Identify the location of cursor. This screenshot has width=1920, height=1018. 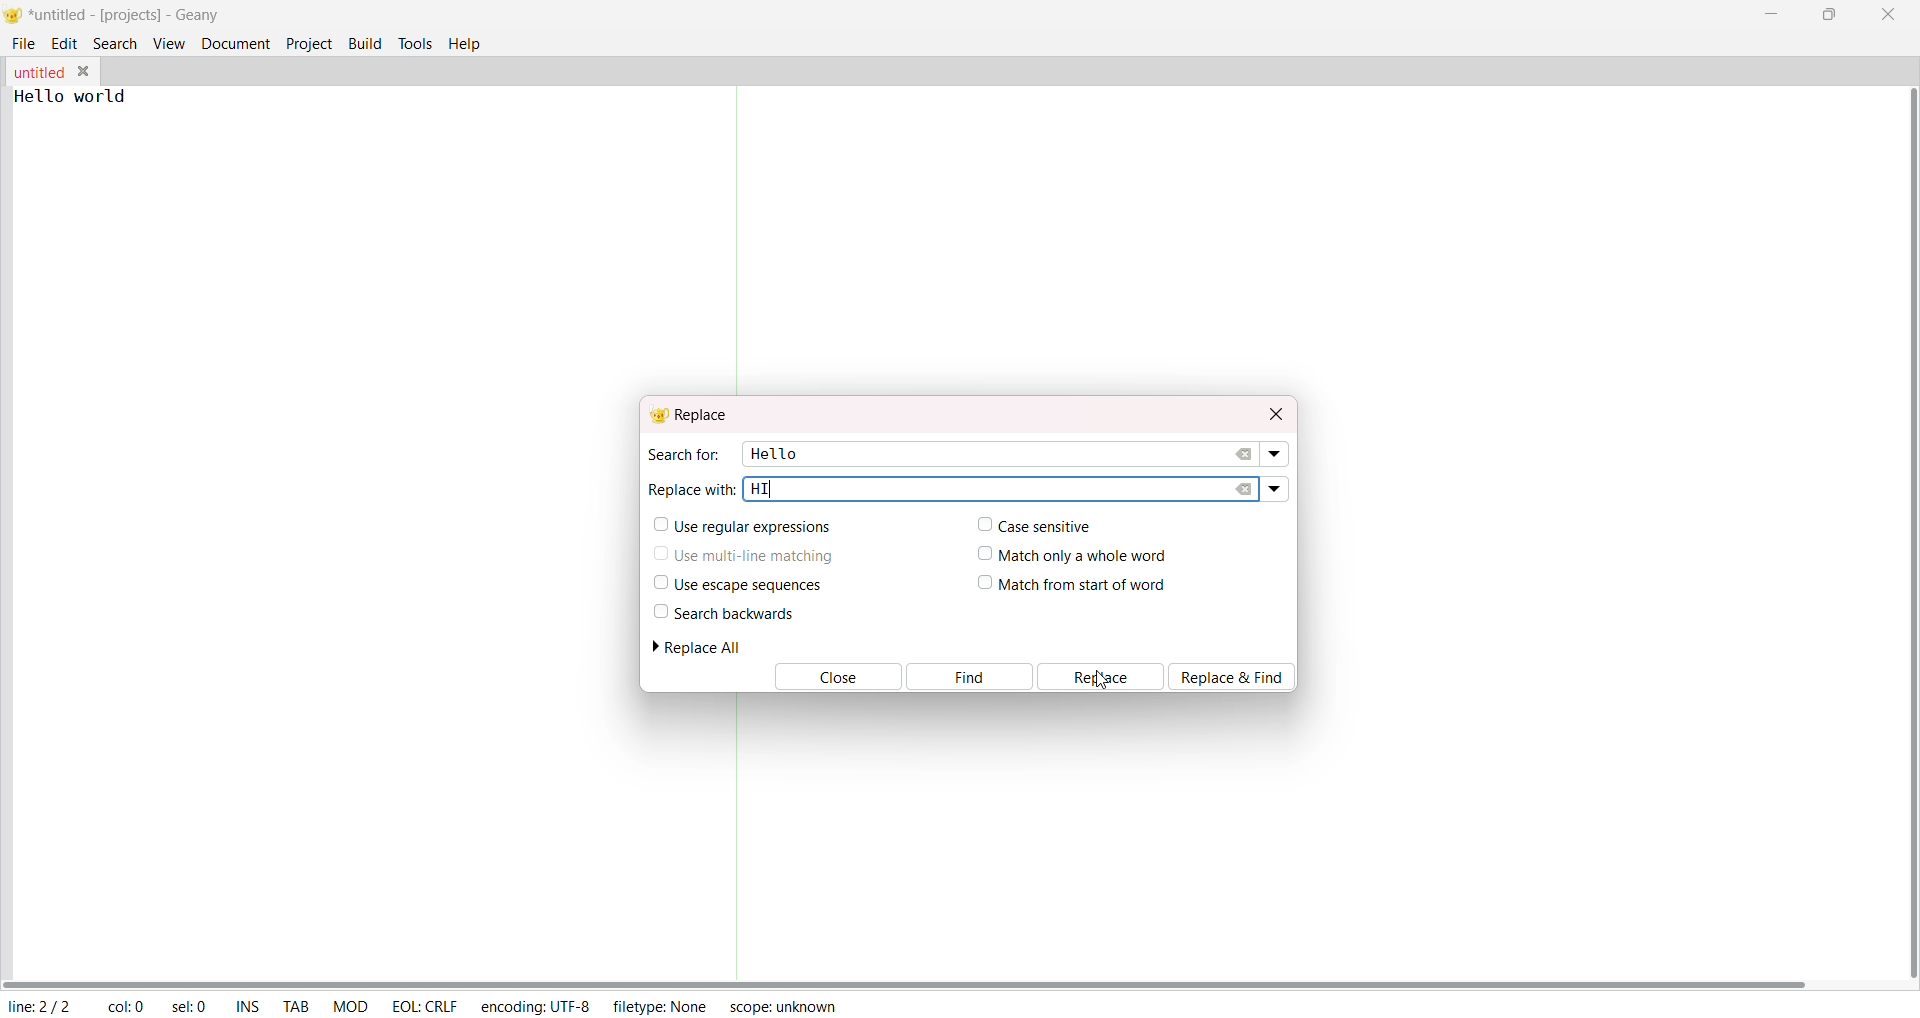
(1104, 681).